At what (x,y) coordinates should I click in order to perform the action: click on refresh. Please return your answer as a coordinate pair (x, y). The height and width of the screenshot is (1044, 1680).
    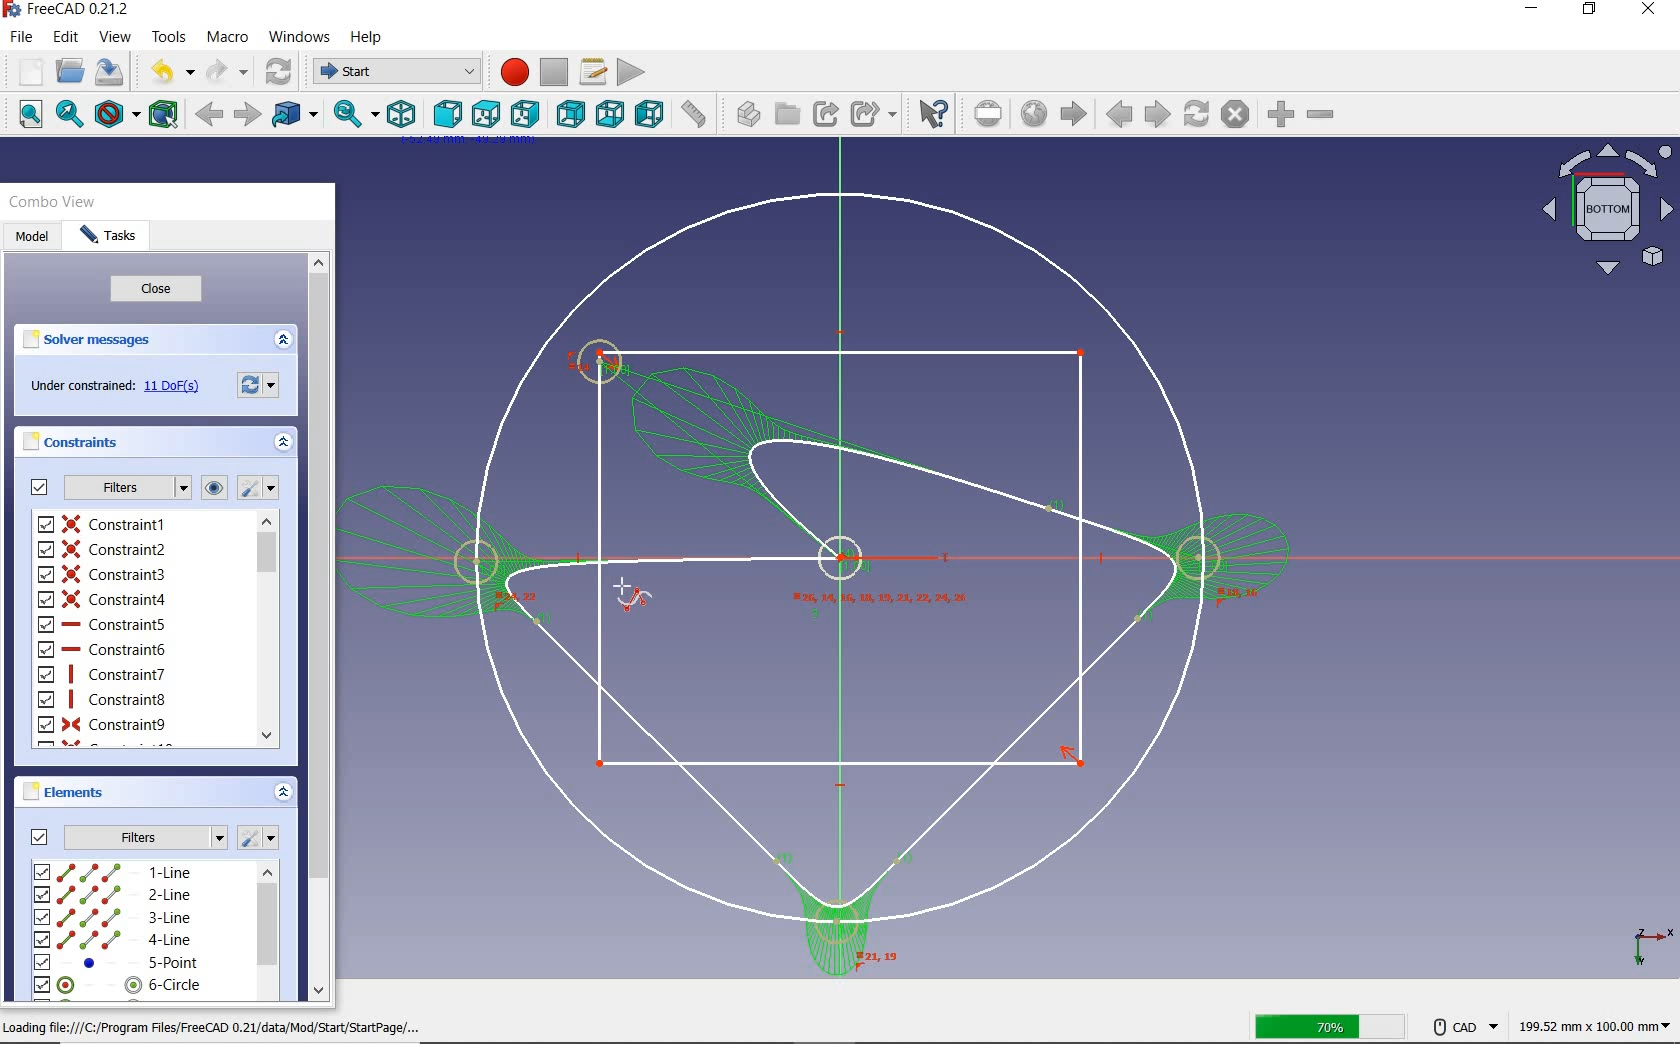
    Looking at the image, I should click on (273, 73).